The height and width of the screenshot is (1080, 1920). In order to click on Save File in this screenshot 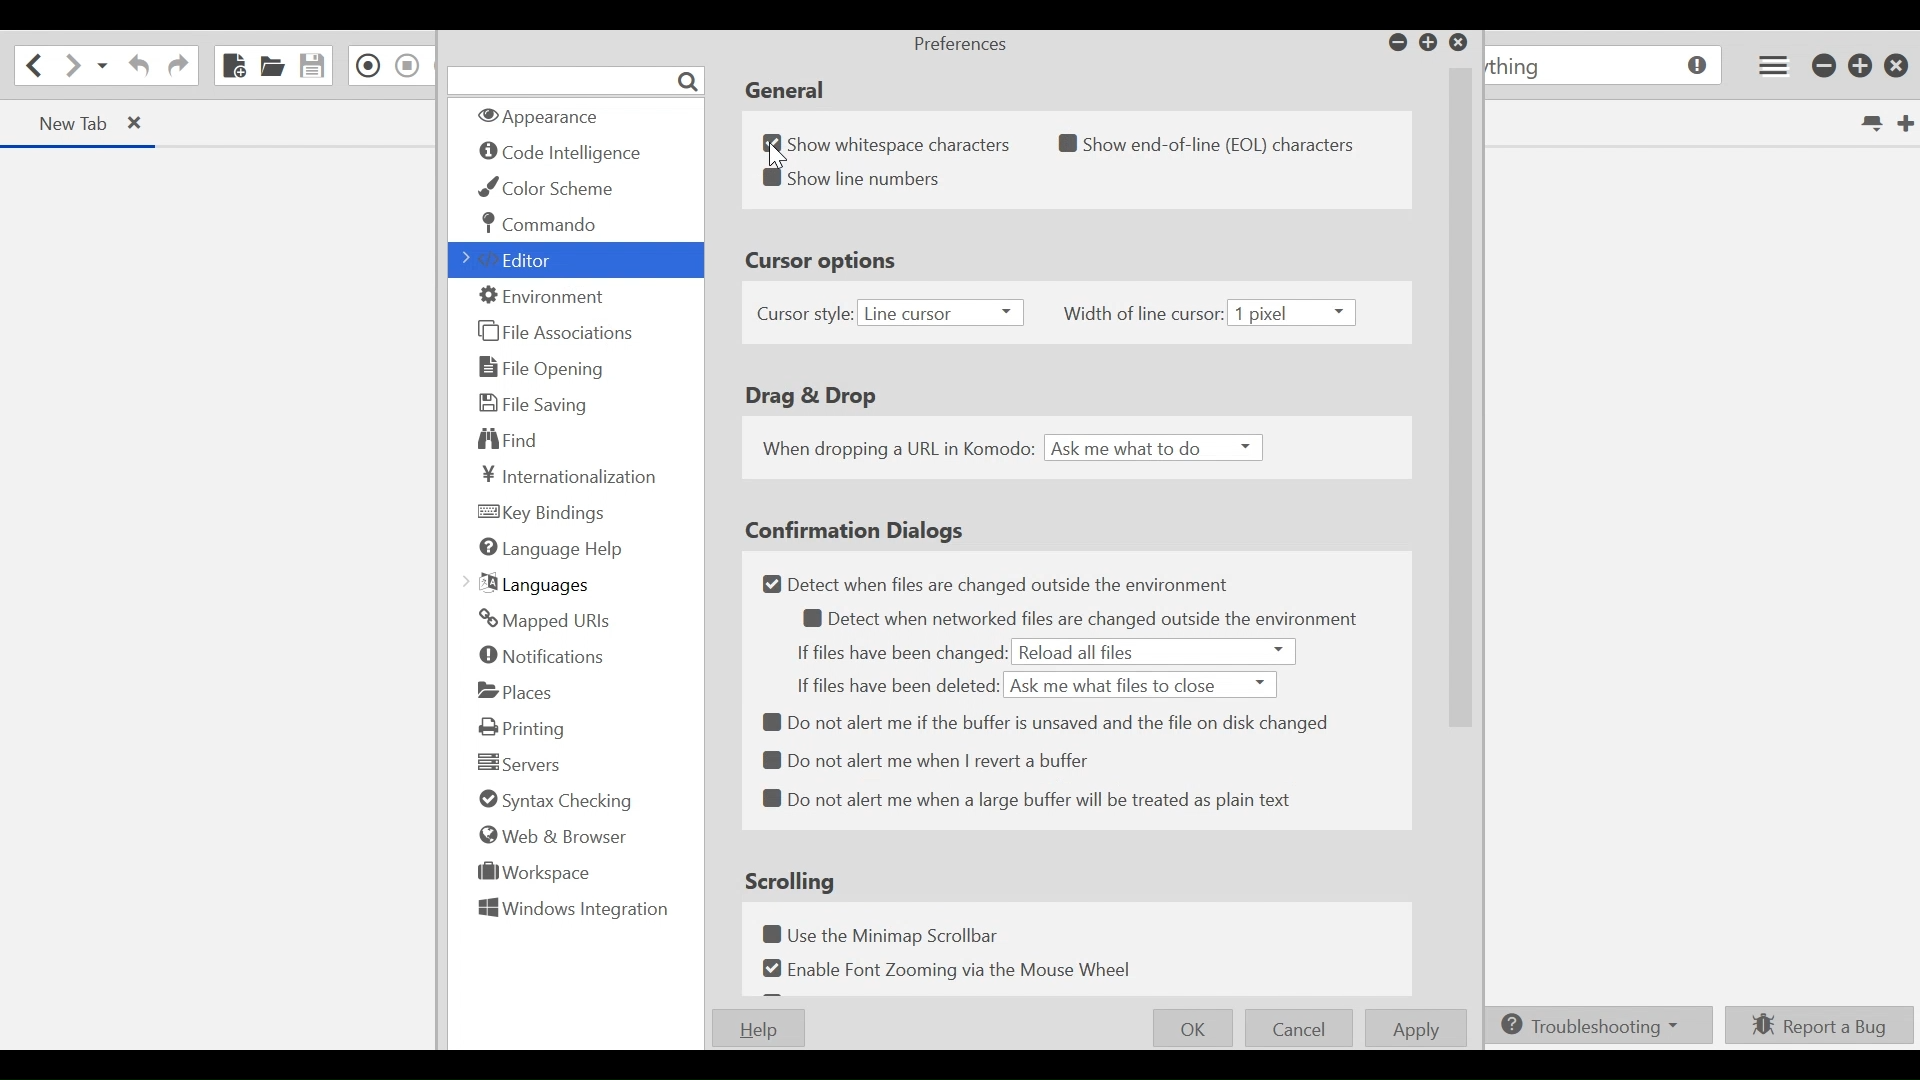, I will do `click(311, 66)`.